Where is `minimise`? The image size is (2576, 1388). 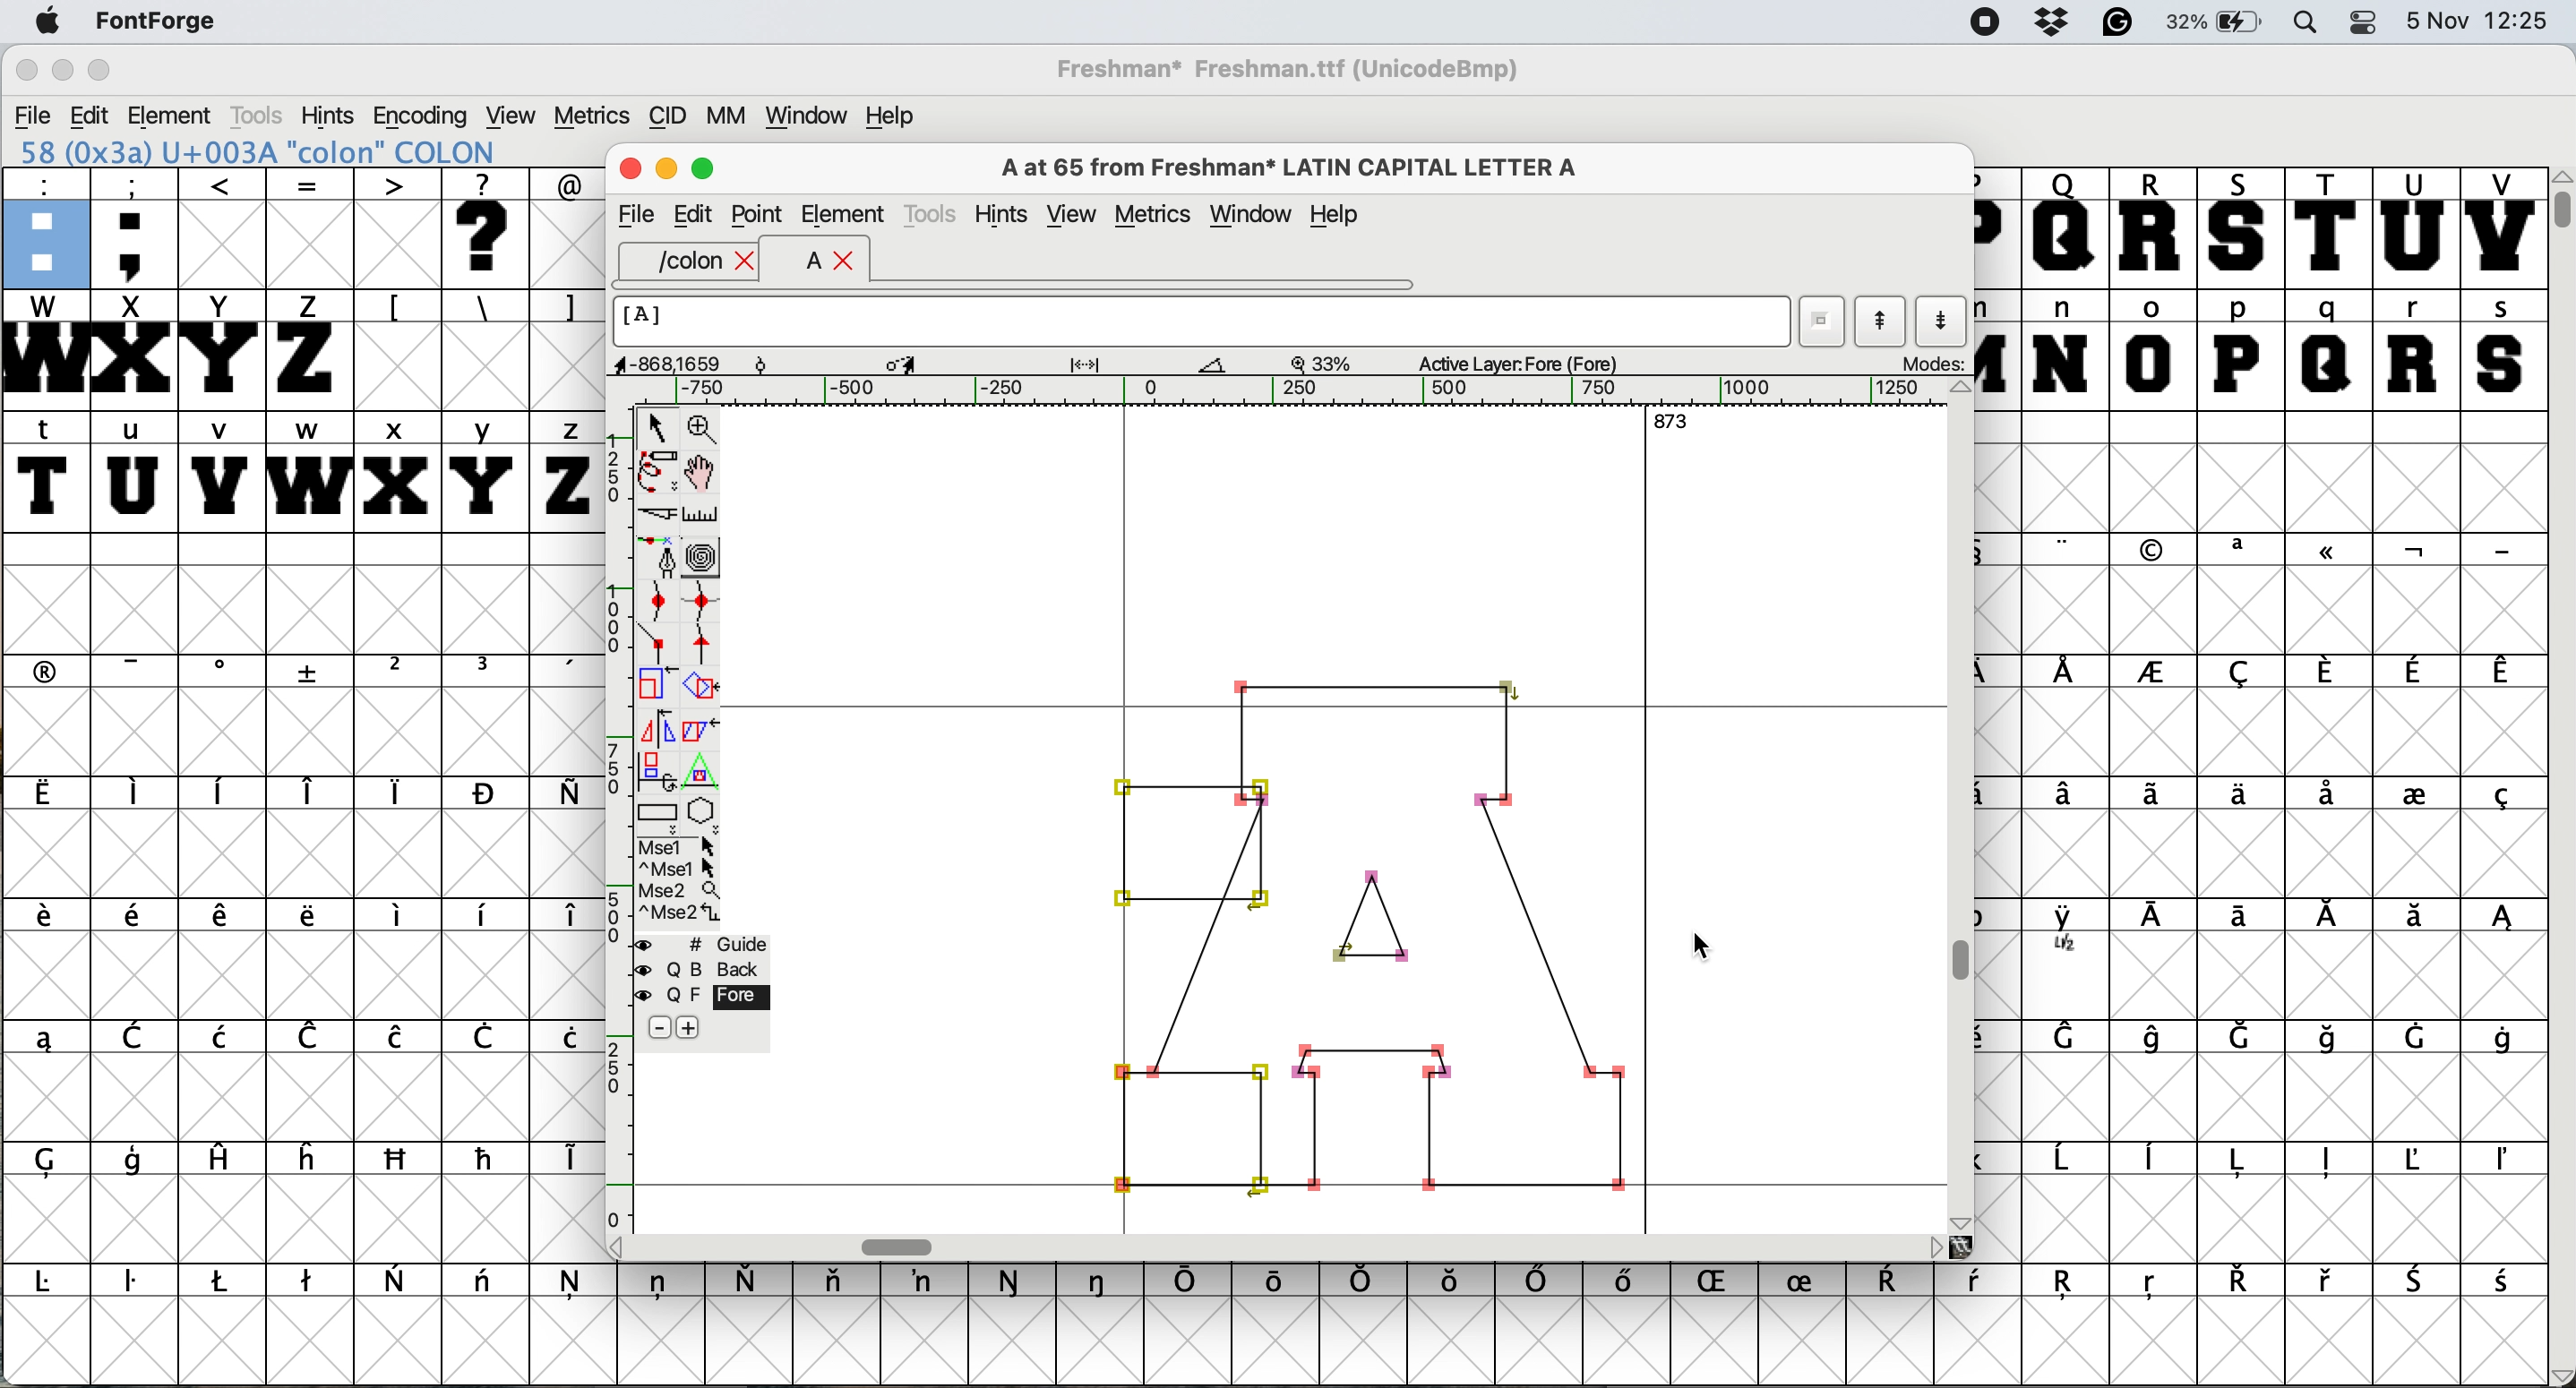
minimise is located at coordinates (667, 170).